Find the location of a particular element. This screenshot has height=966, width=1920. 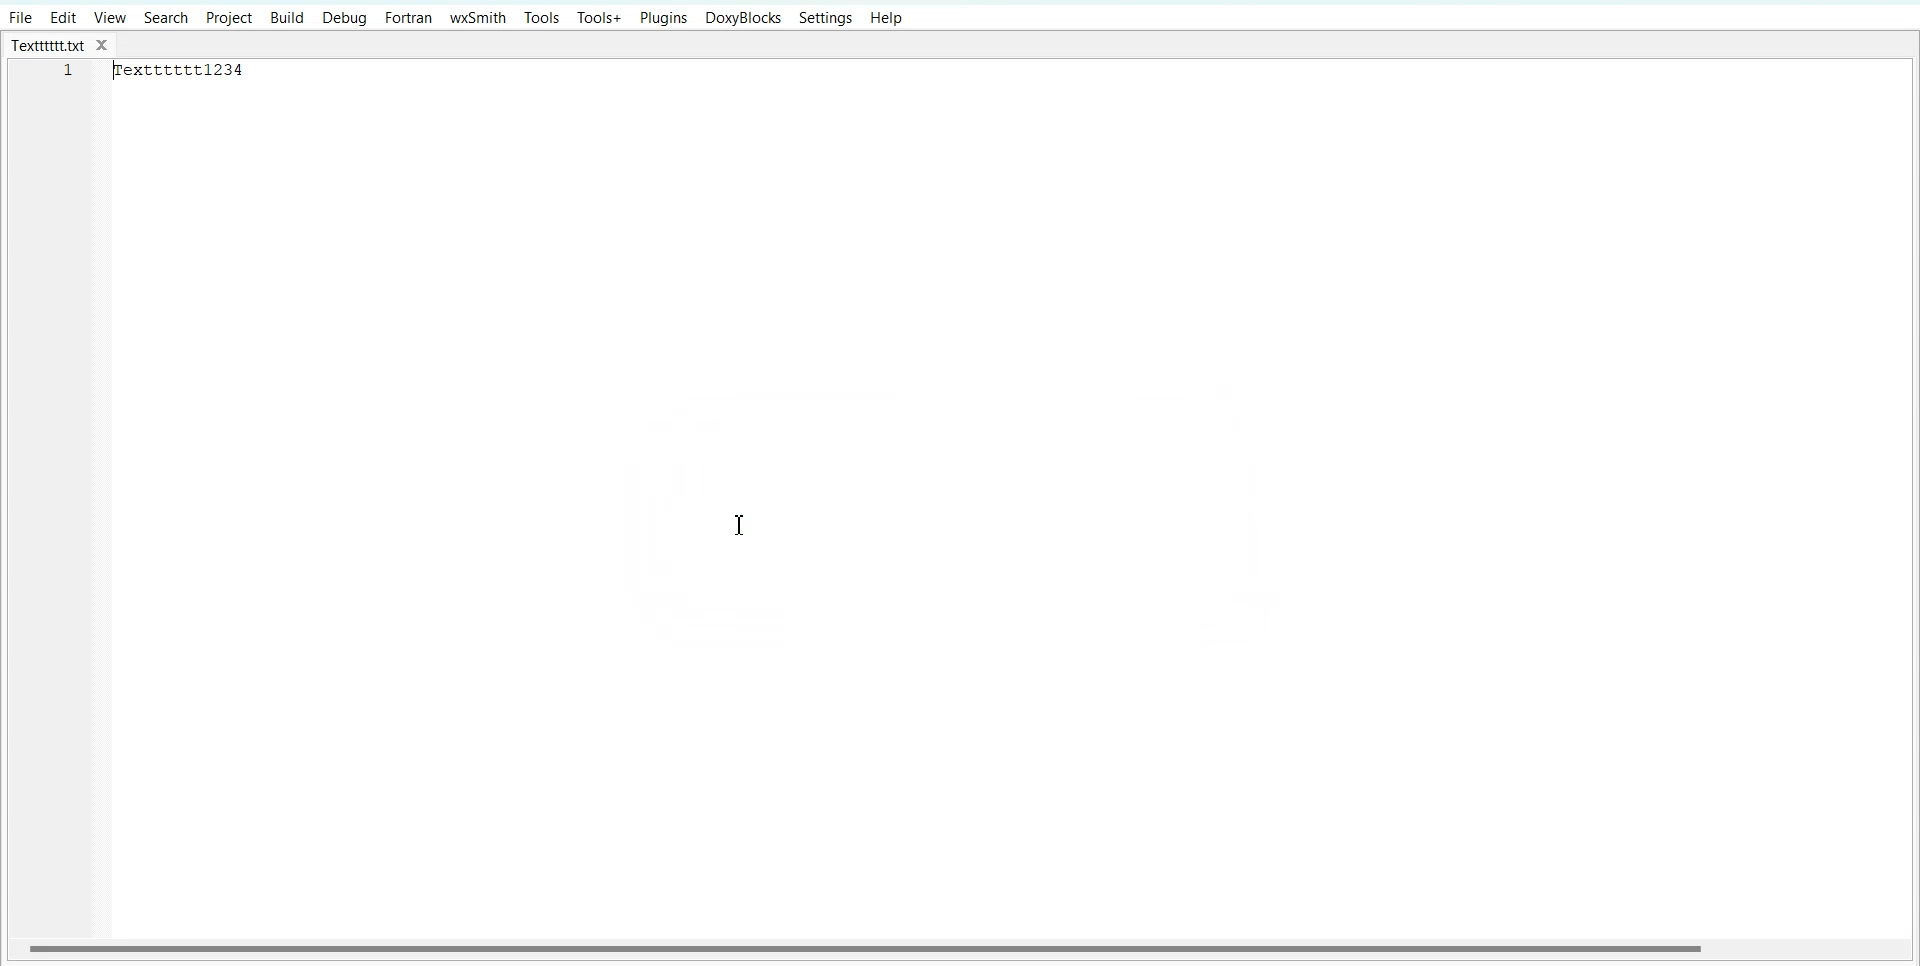

Settings is located at coordinates (826, 18).